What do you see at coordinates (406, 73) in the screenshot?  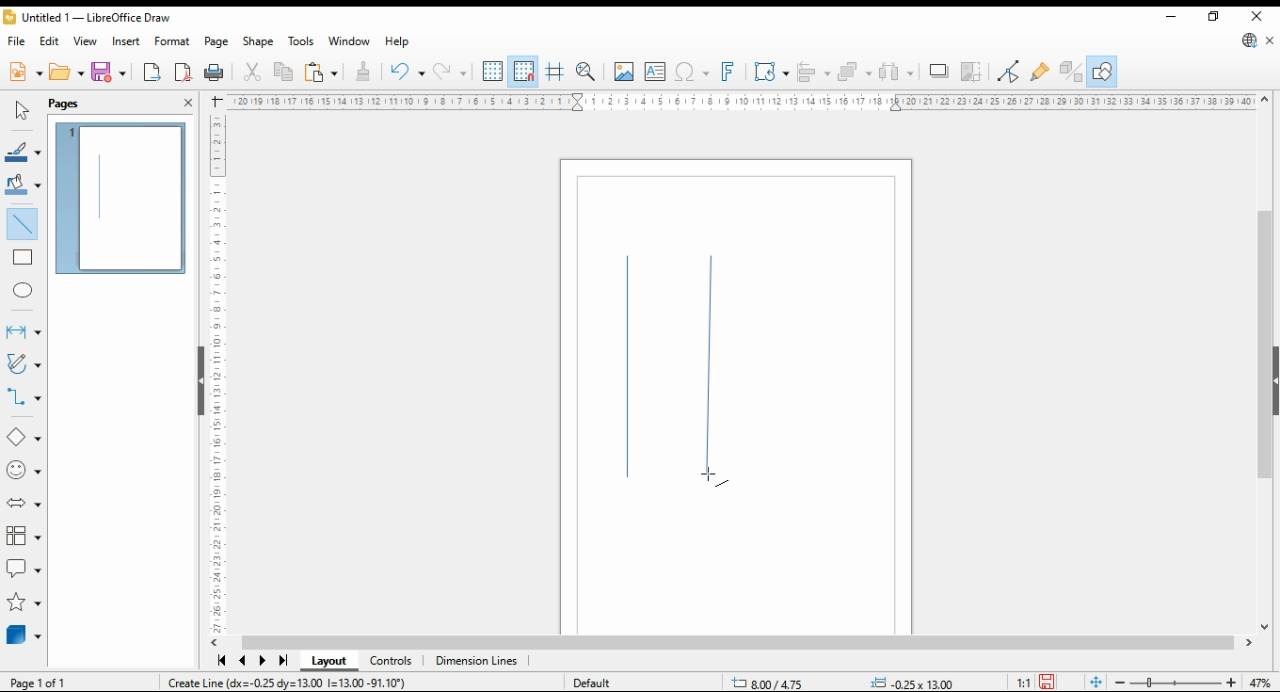 I see `redo` at bounding box center [406, 73].